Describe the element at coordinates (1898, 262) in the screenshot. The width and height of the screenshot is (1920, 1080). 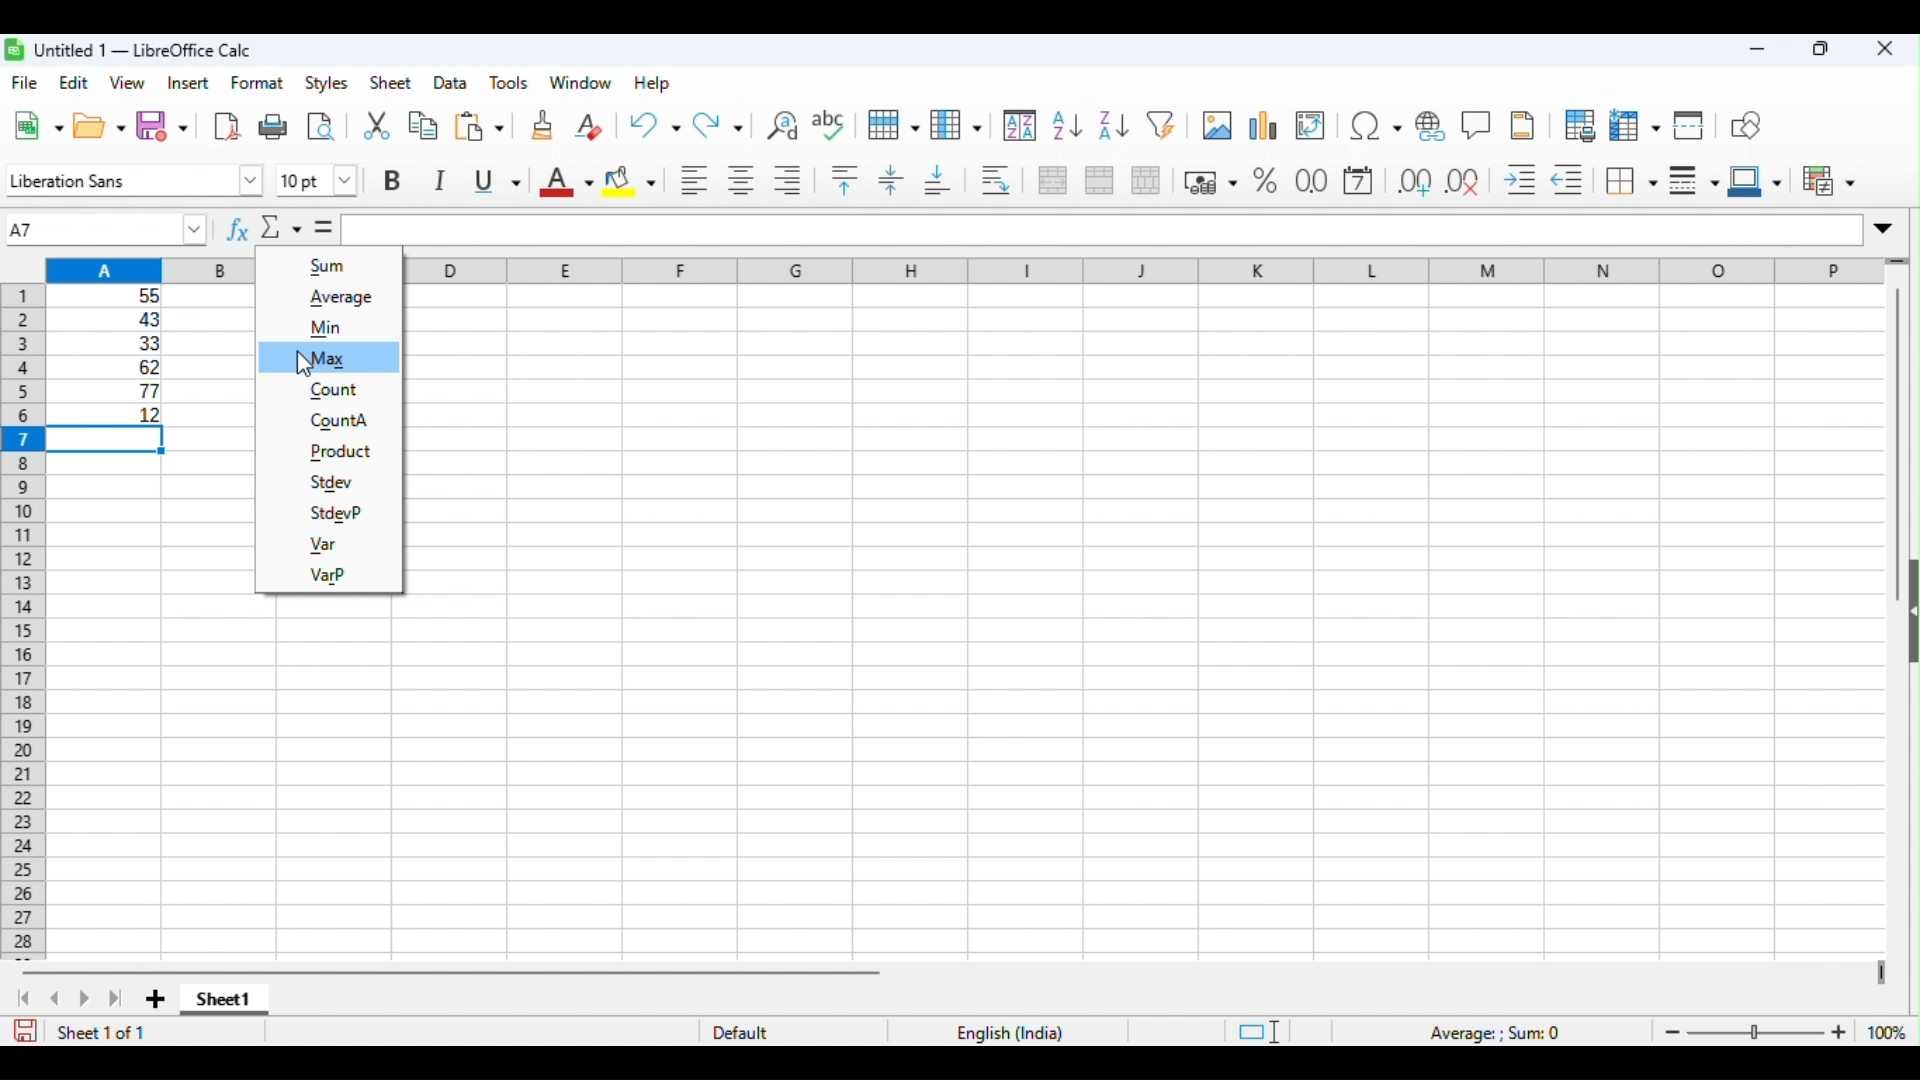
I see `drag to view more rows` at that location.